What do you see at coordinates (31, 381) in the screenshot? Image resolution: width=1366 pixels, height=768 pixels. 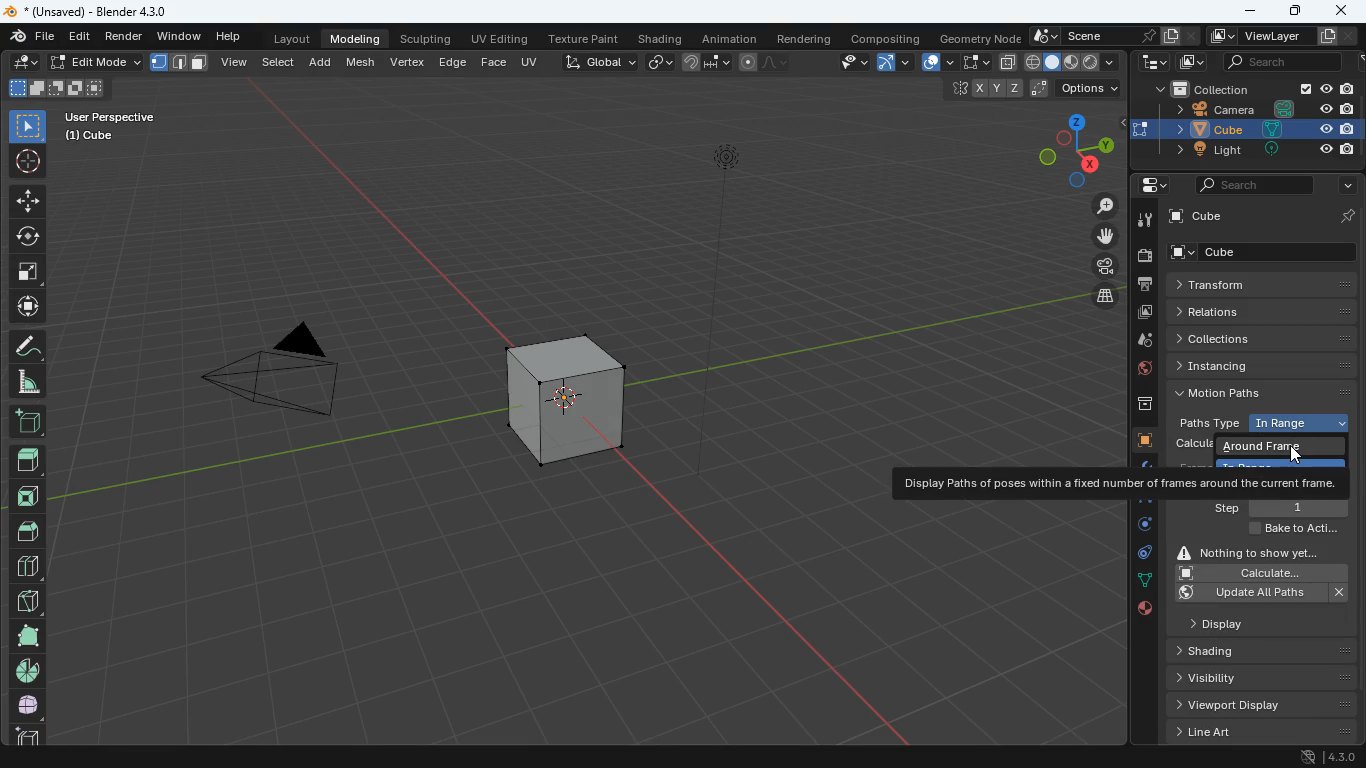 I see `angle` at bounding box center [31, 381].